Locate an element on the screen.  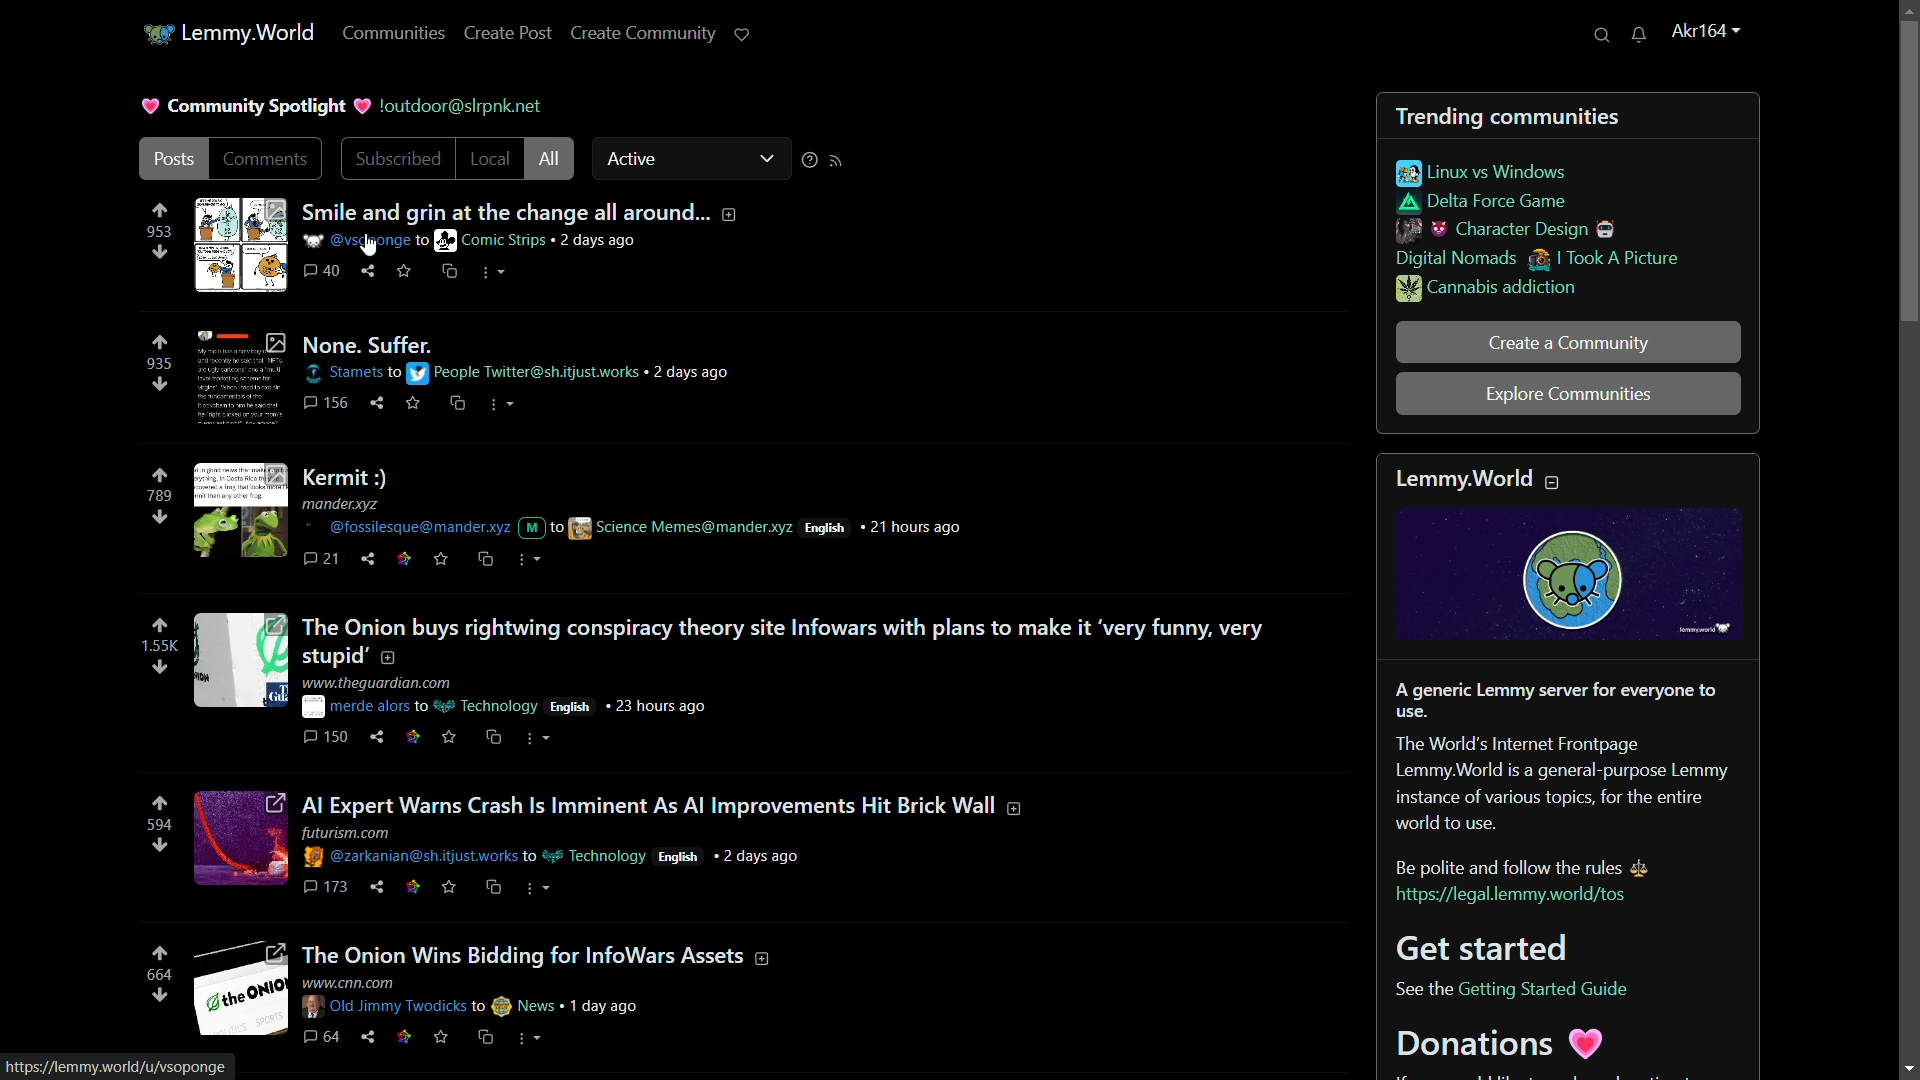
communities is located at coordinates (394, 35).